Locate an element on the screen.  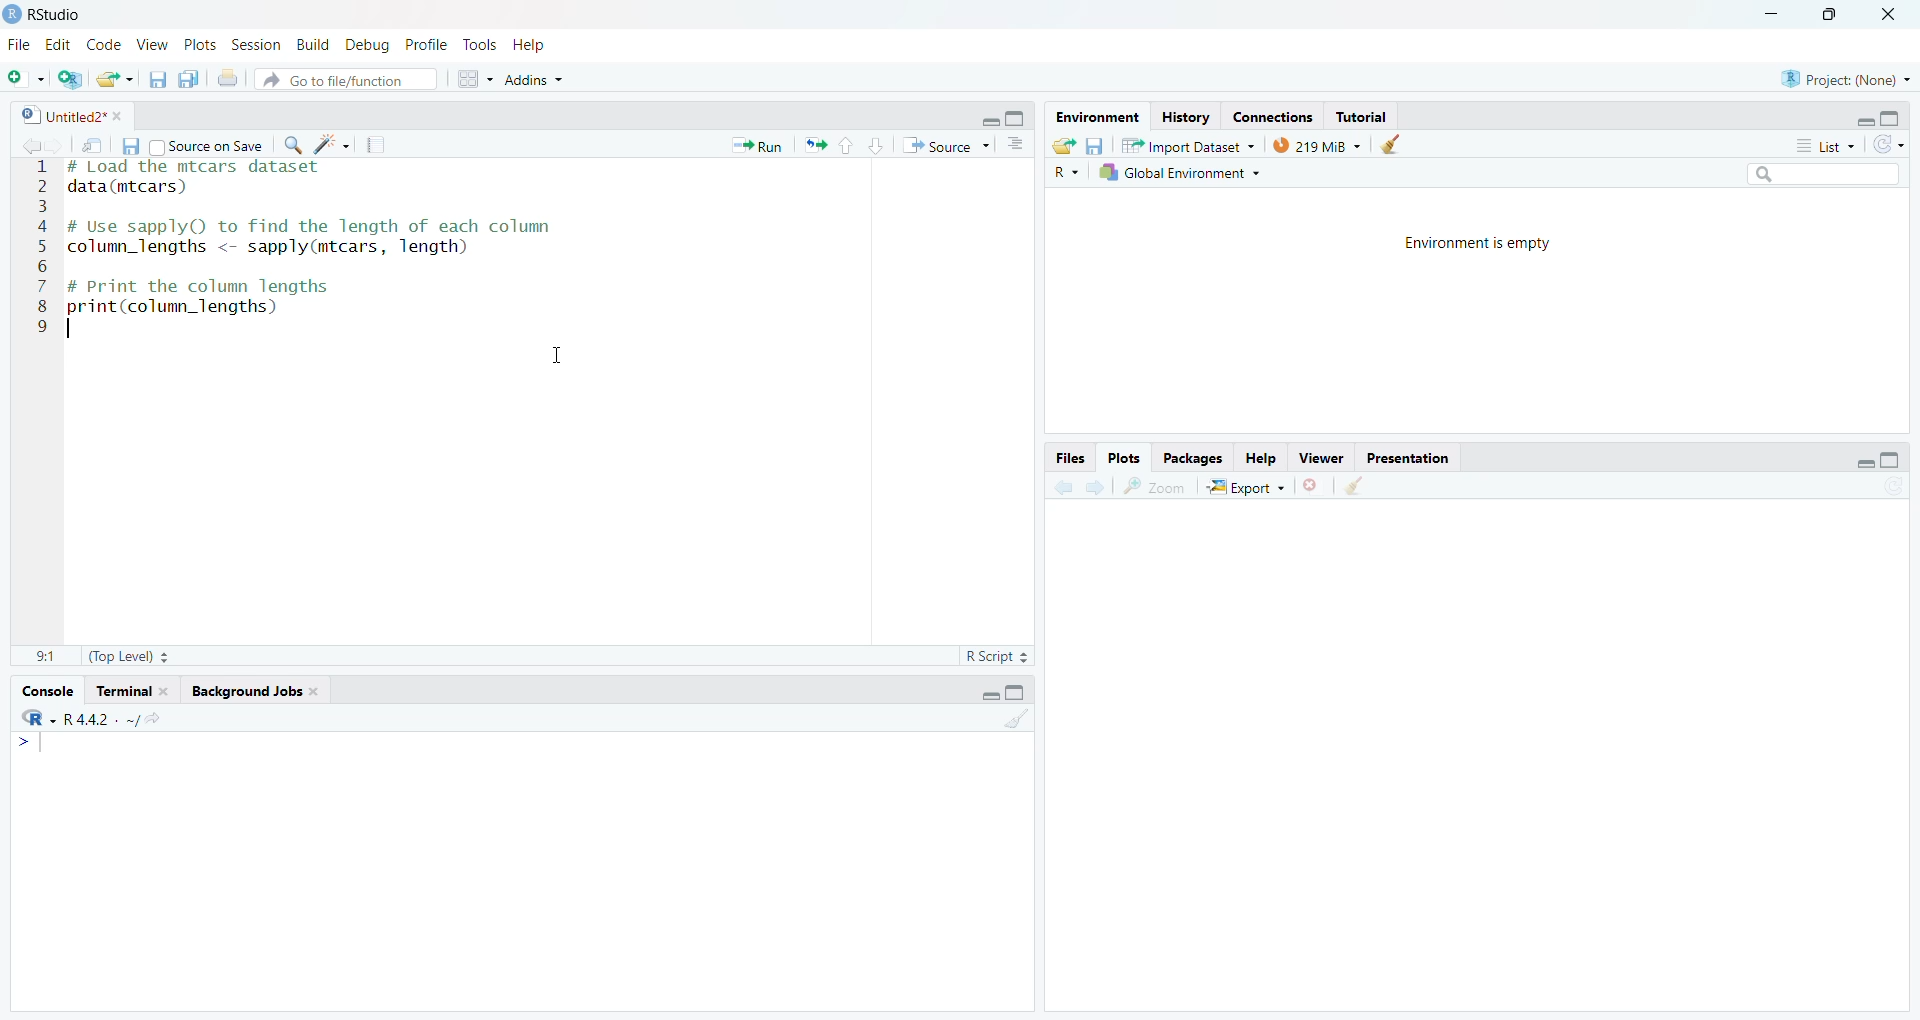
Full height is located at coordinates (1018, 117).